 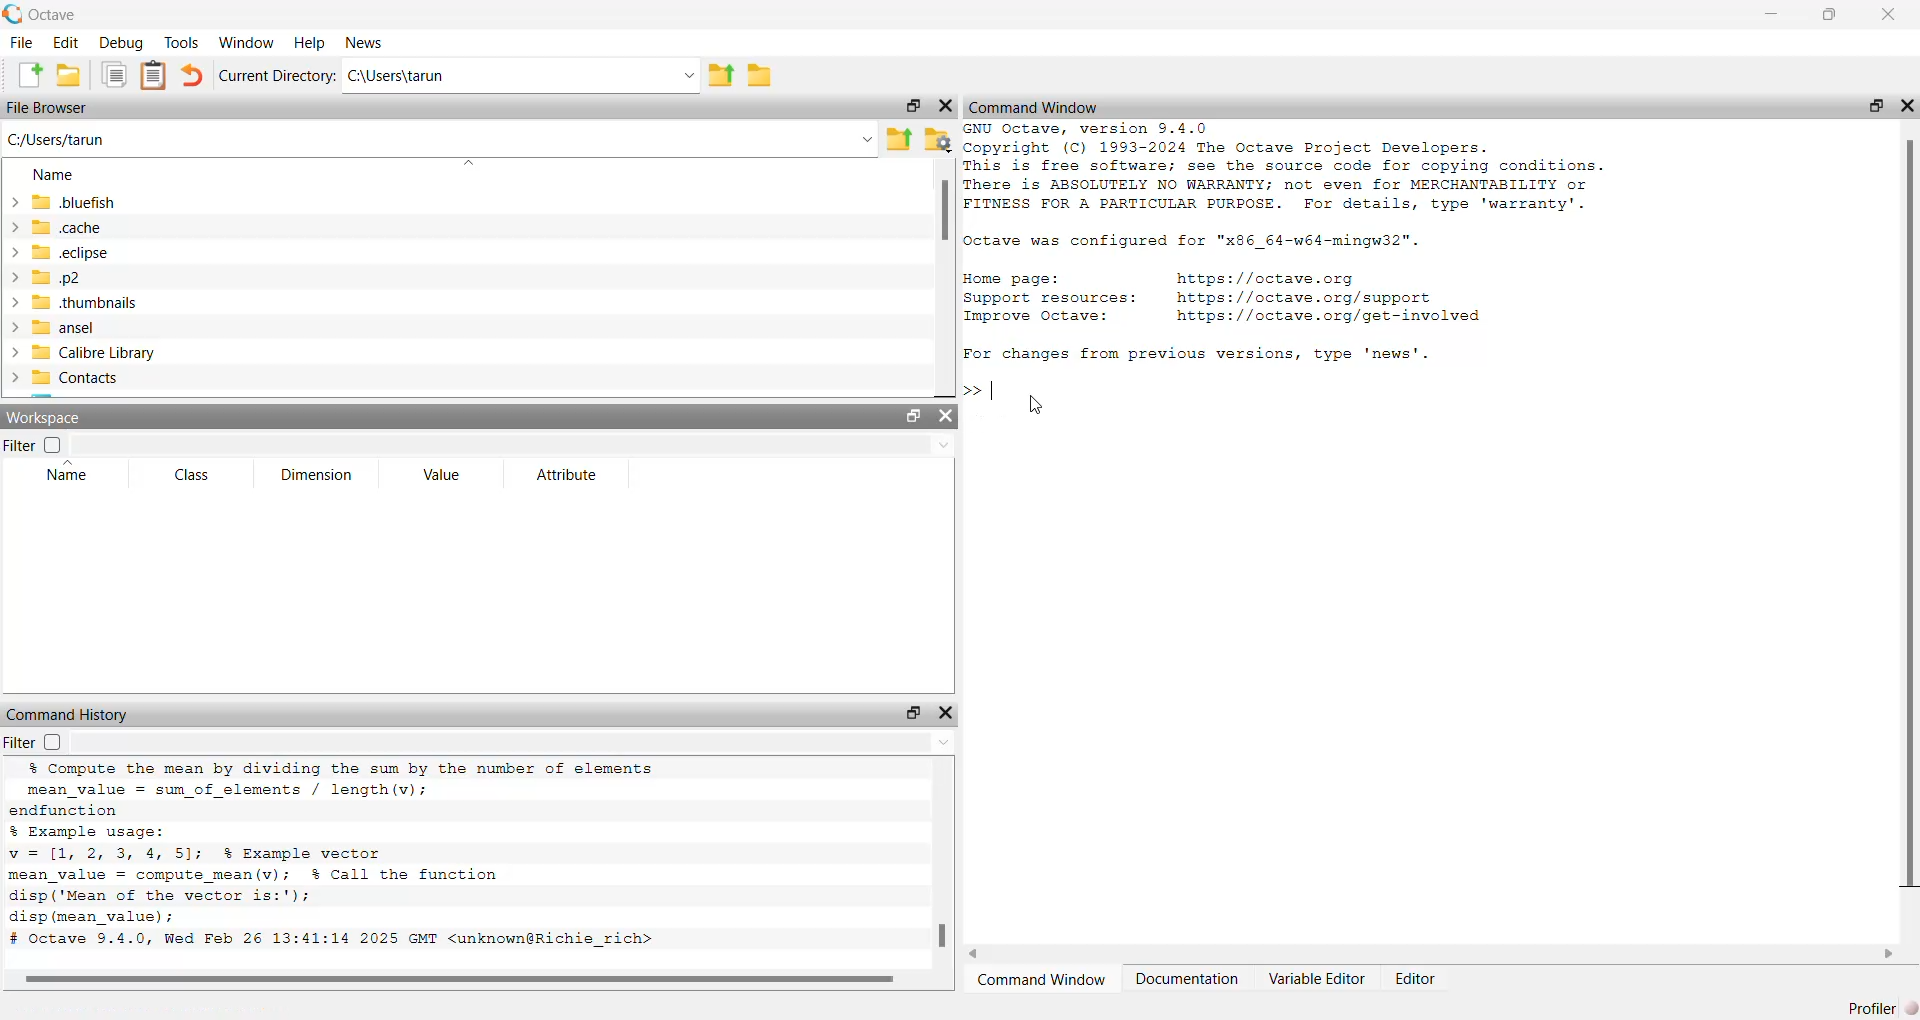 I want to click on Home page: https://octave.org
Support resources: https: //octave.org/support
Improve Octave: https: //octave.org/get-involved, so click(x=1227, y=300).